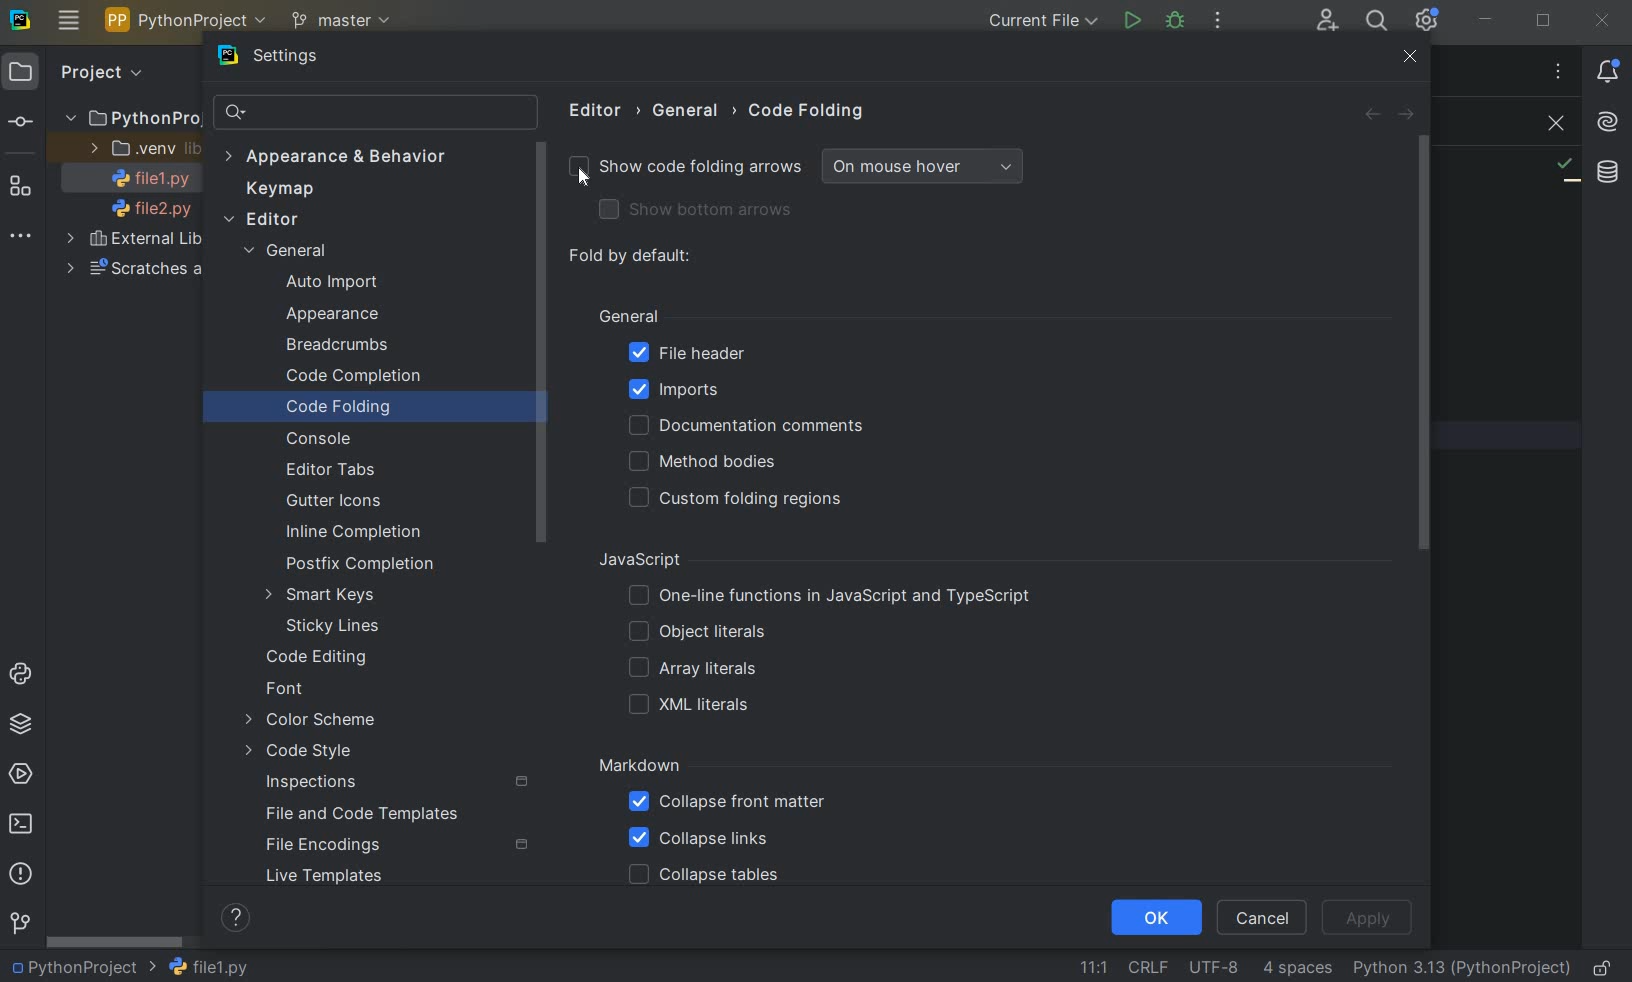  Describe the element at coordinates (705, 211) in the screenshot. I see `SHOW BUTTON ARROWS` at that location.